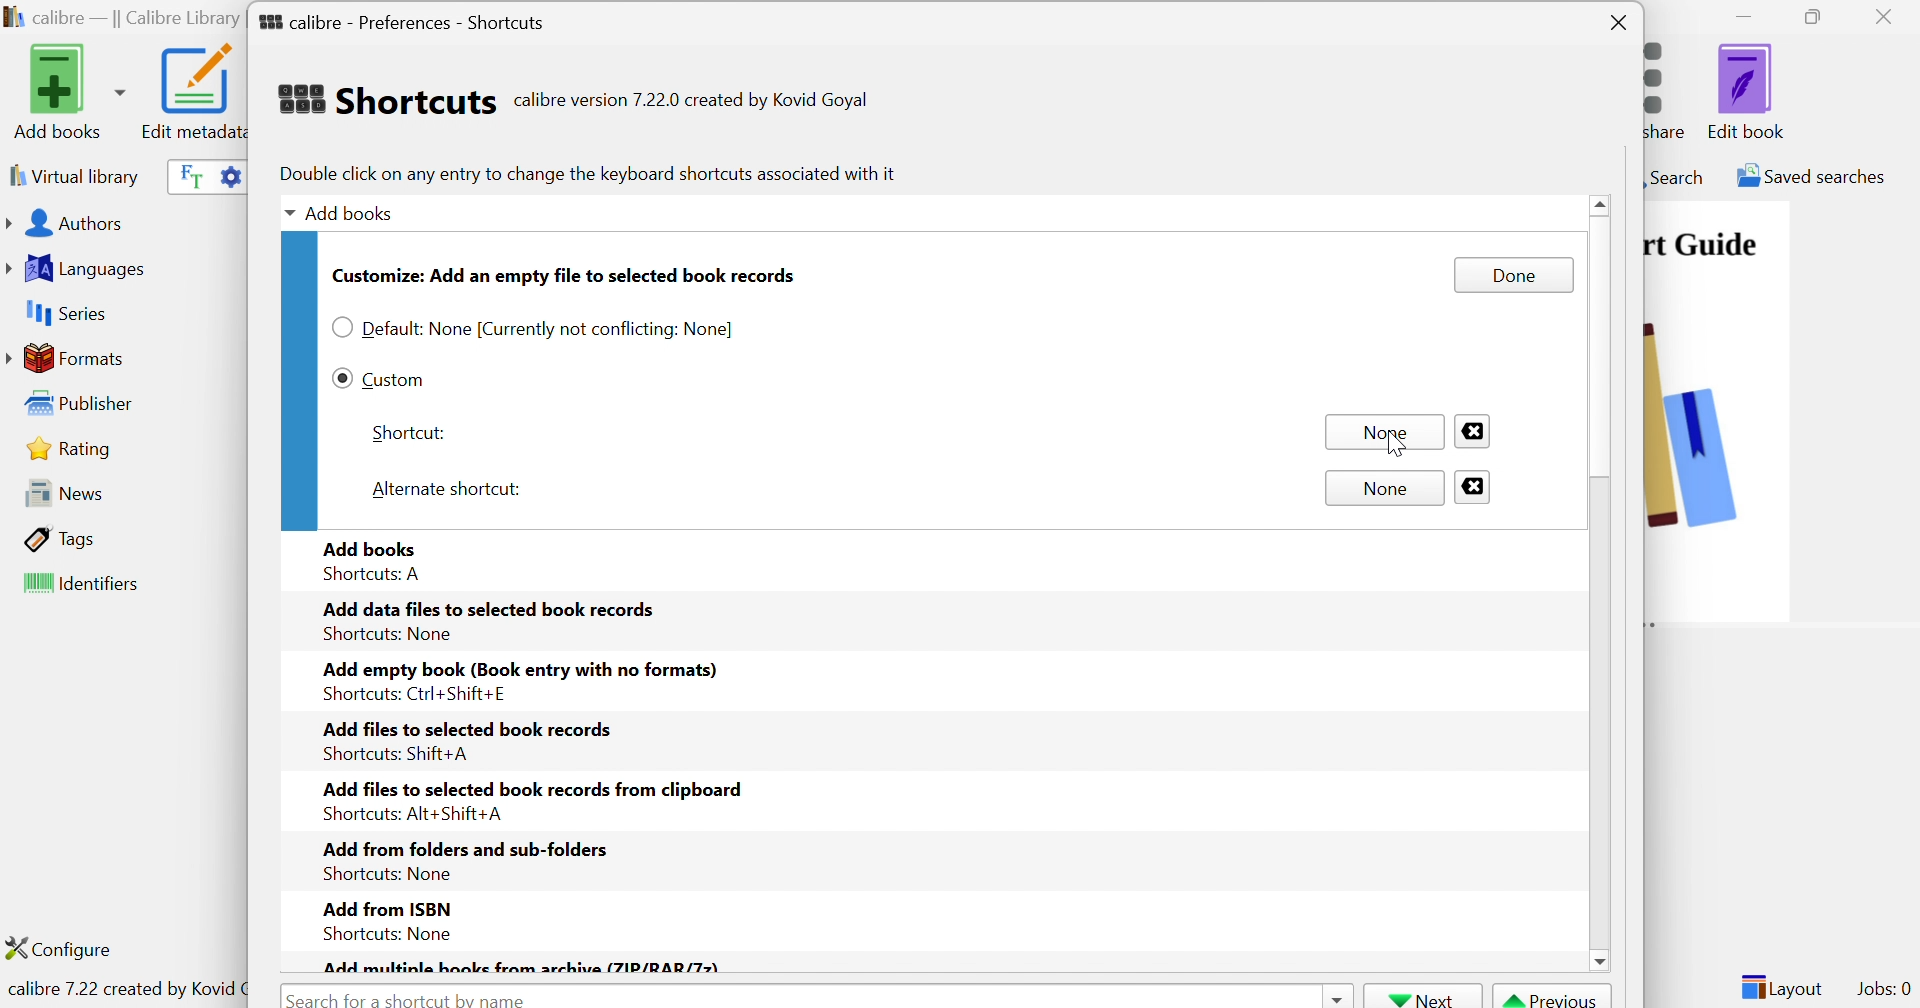 The width and height of the screenshot is (1920, 1008). I want to click on calibre 7.22 created by Kovid, so click(123, 991).